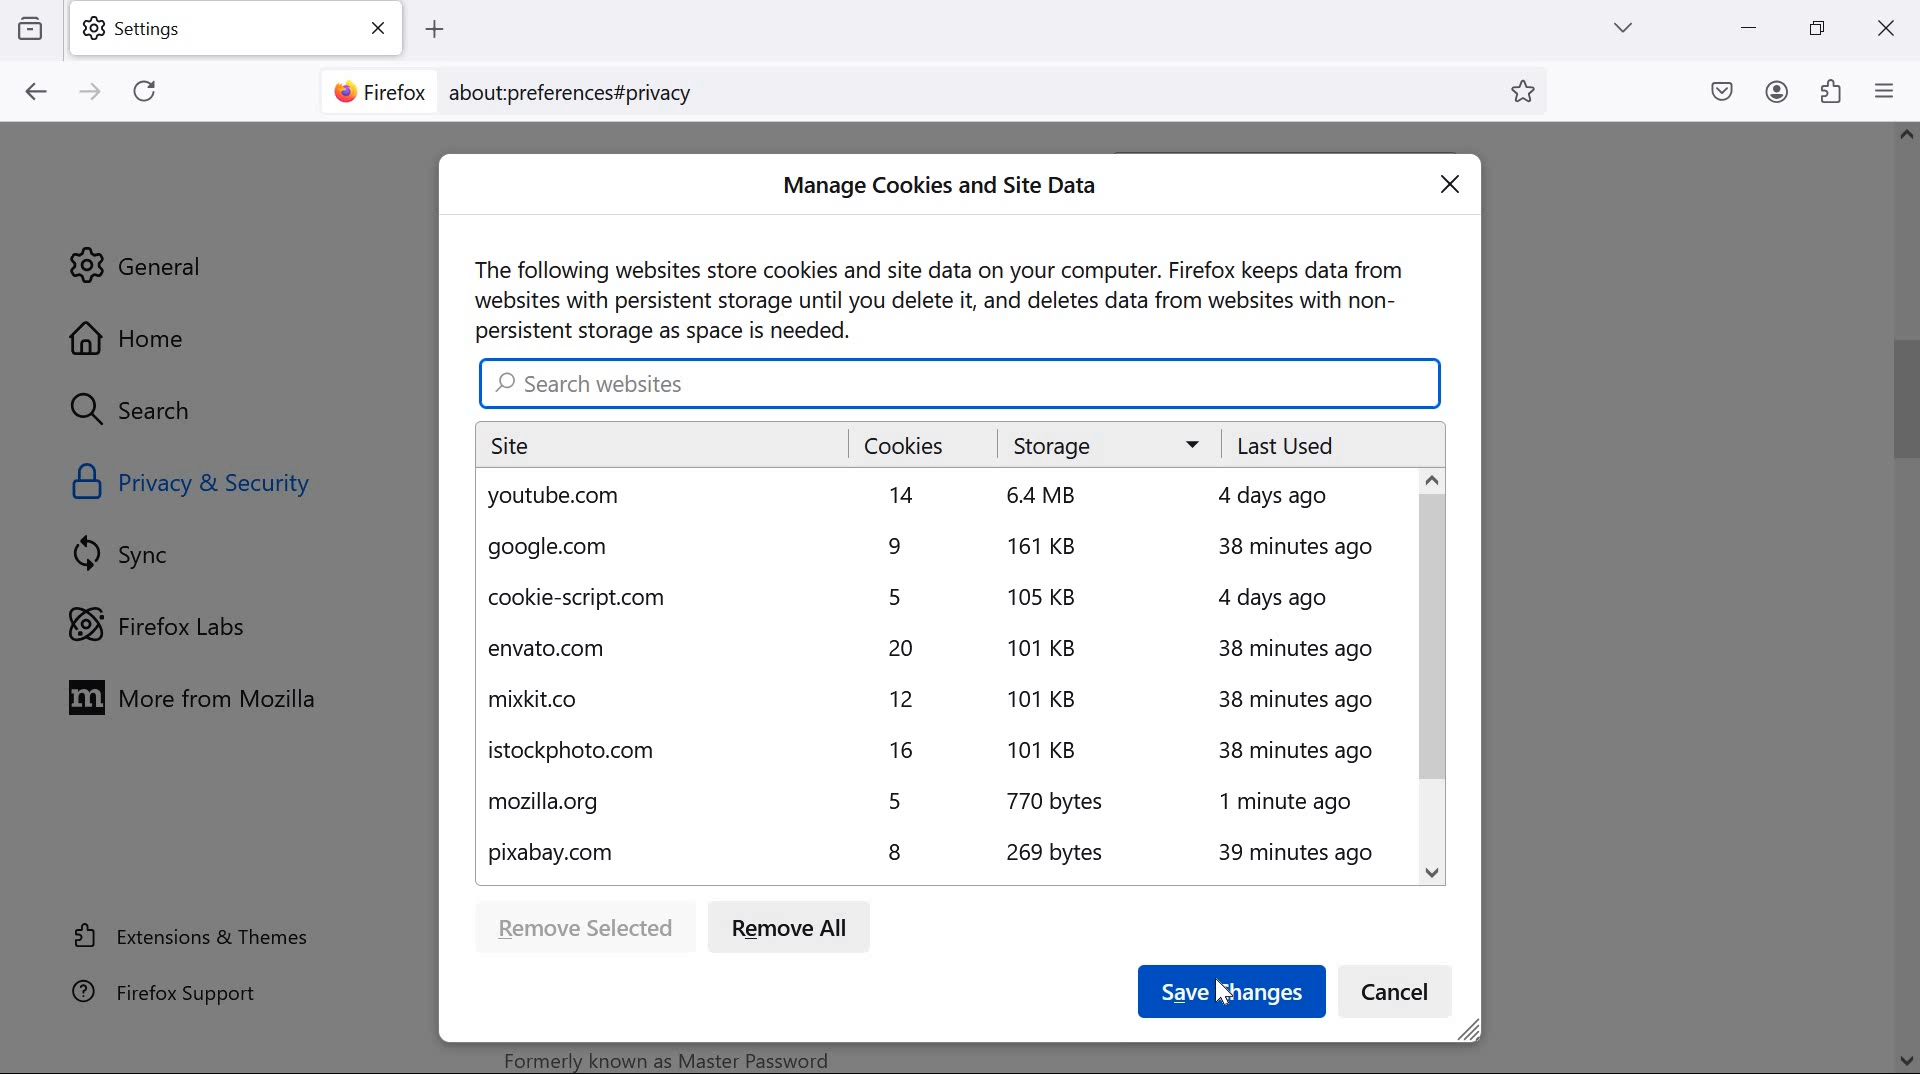 This screenshot has width=1920, height=1074. I want to click on scrollbar, so click(1430, 676).